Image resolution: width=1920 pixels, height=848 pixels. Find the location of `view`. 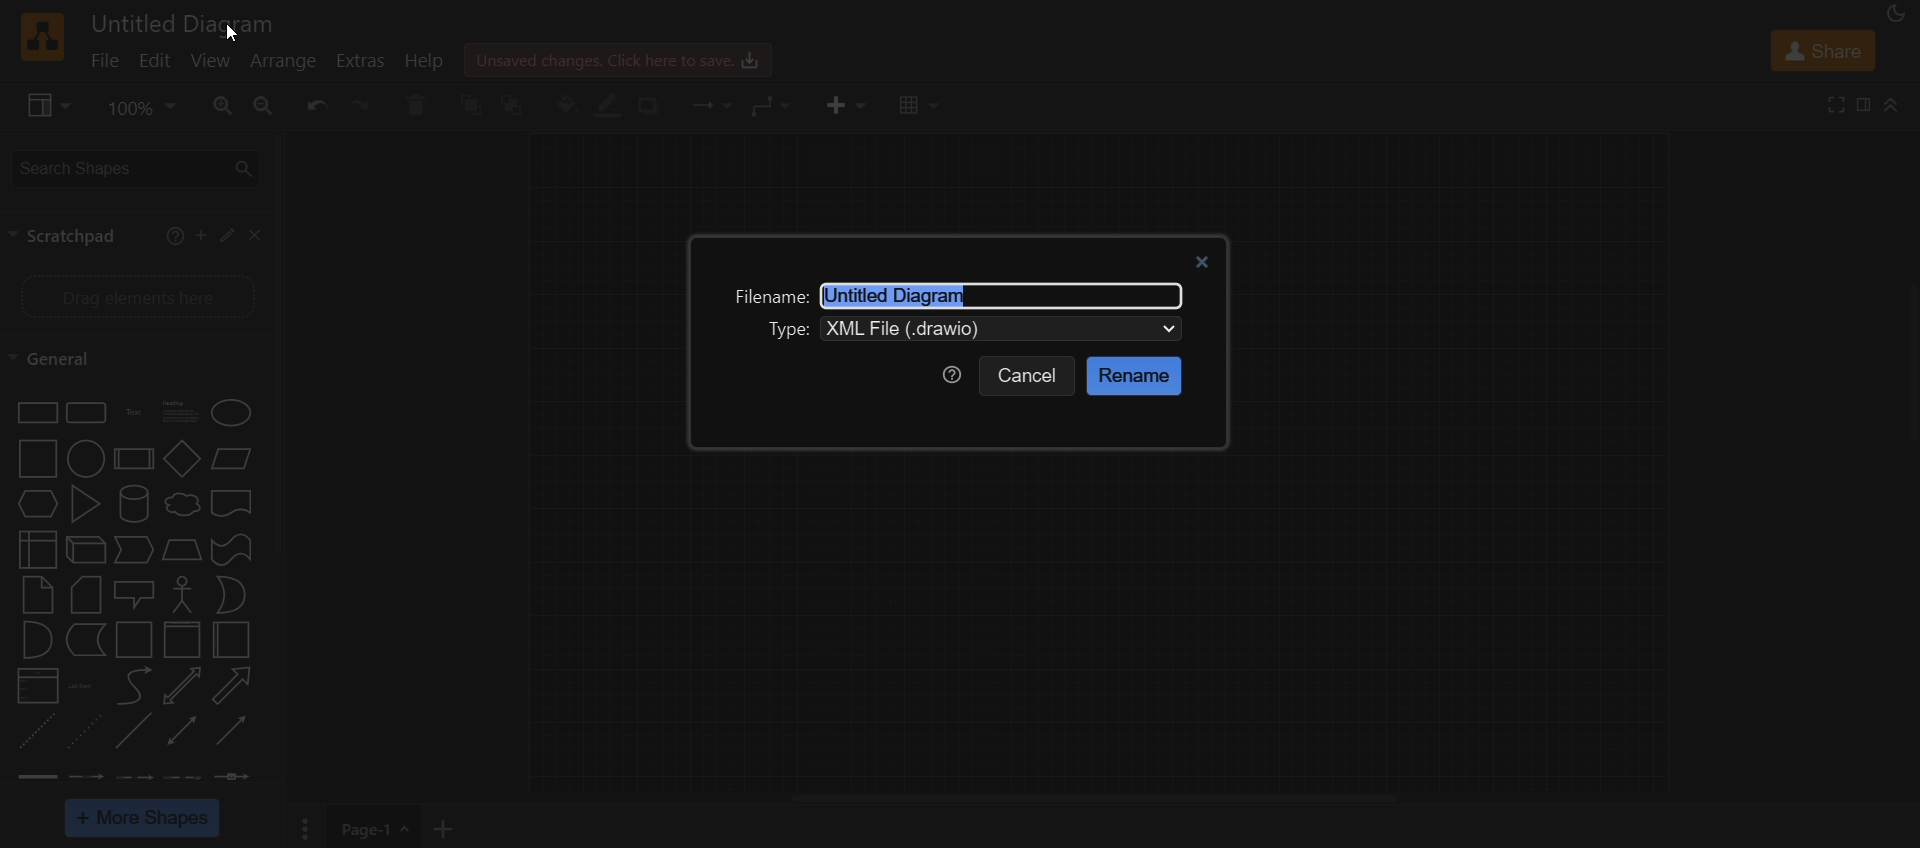

view is located at coordinates (213, 62).